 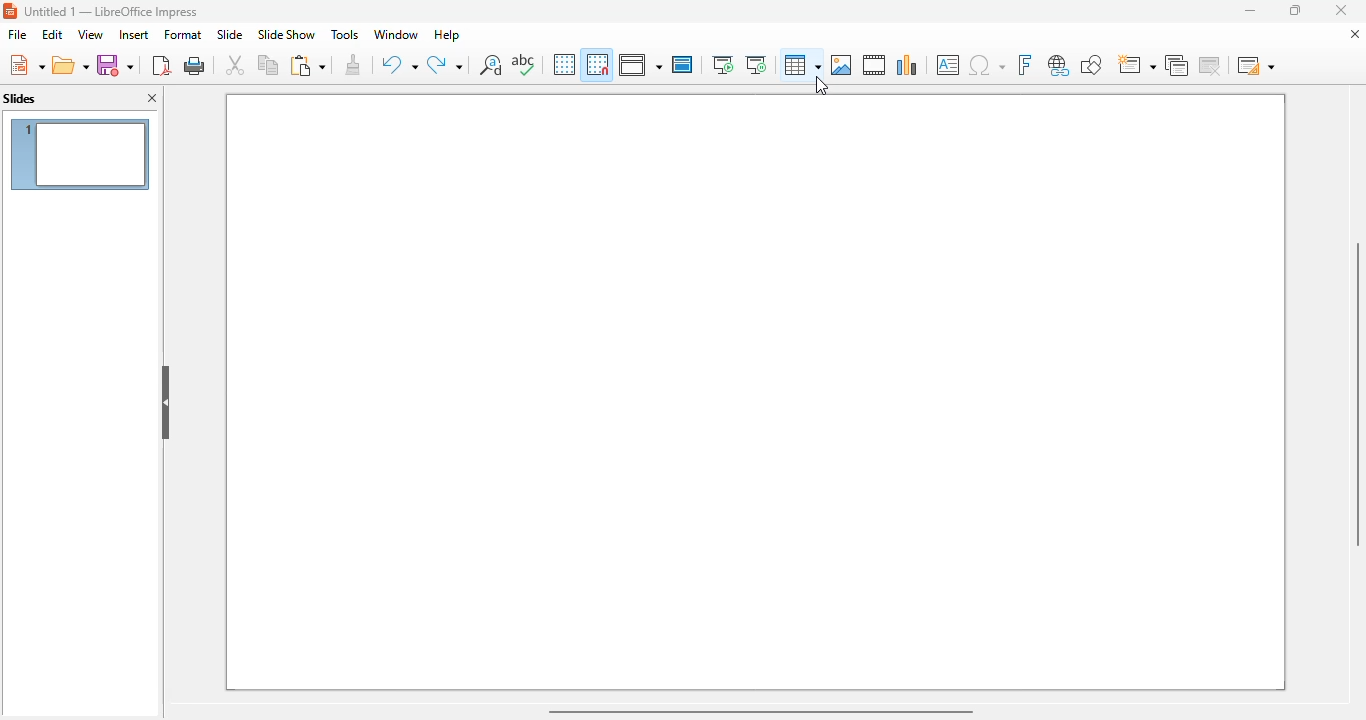 I want to click on redo, so click(x=444, y=64).